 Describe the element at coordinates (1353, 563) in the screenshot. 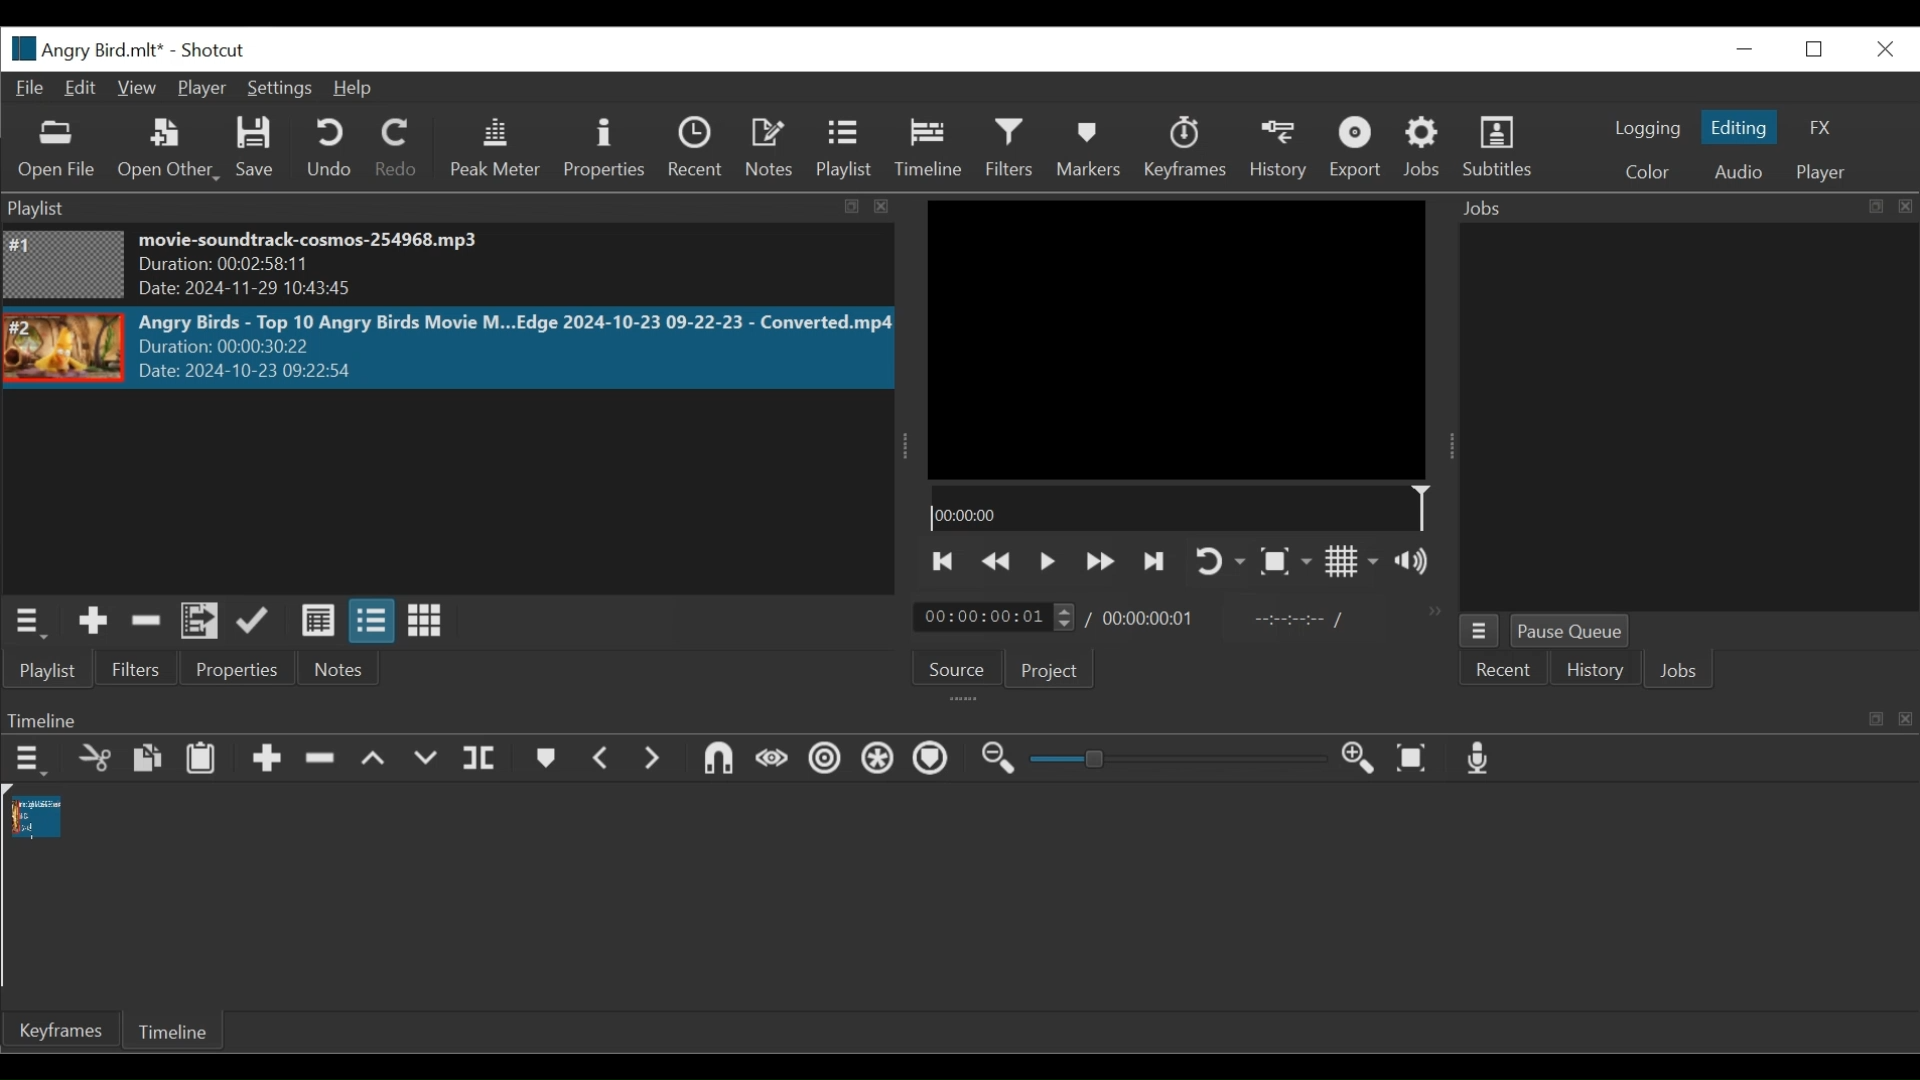

I see `Toggle display grid on the player` at that location.